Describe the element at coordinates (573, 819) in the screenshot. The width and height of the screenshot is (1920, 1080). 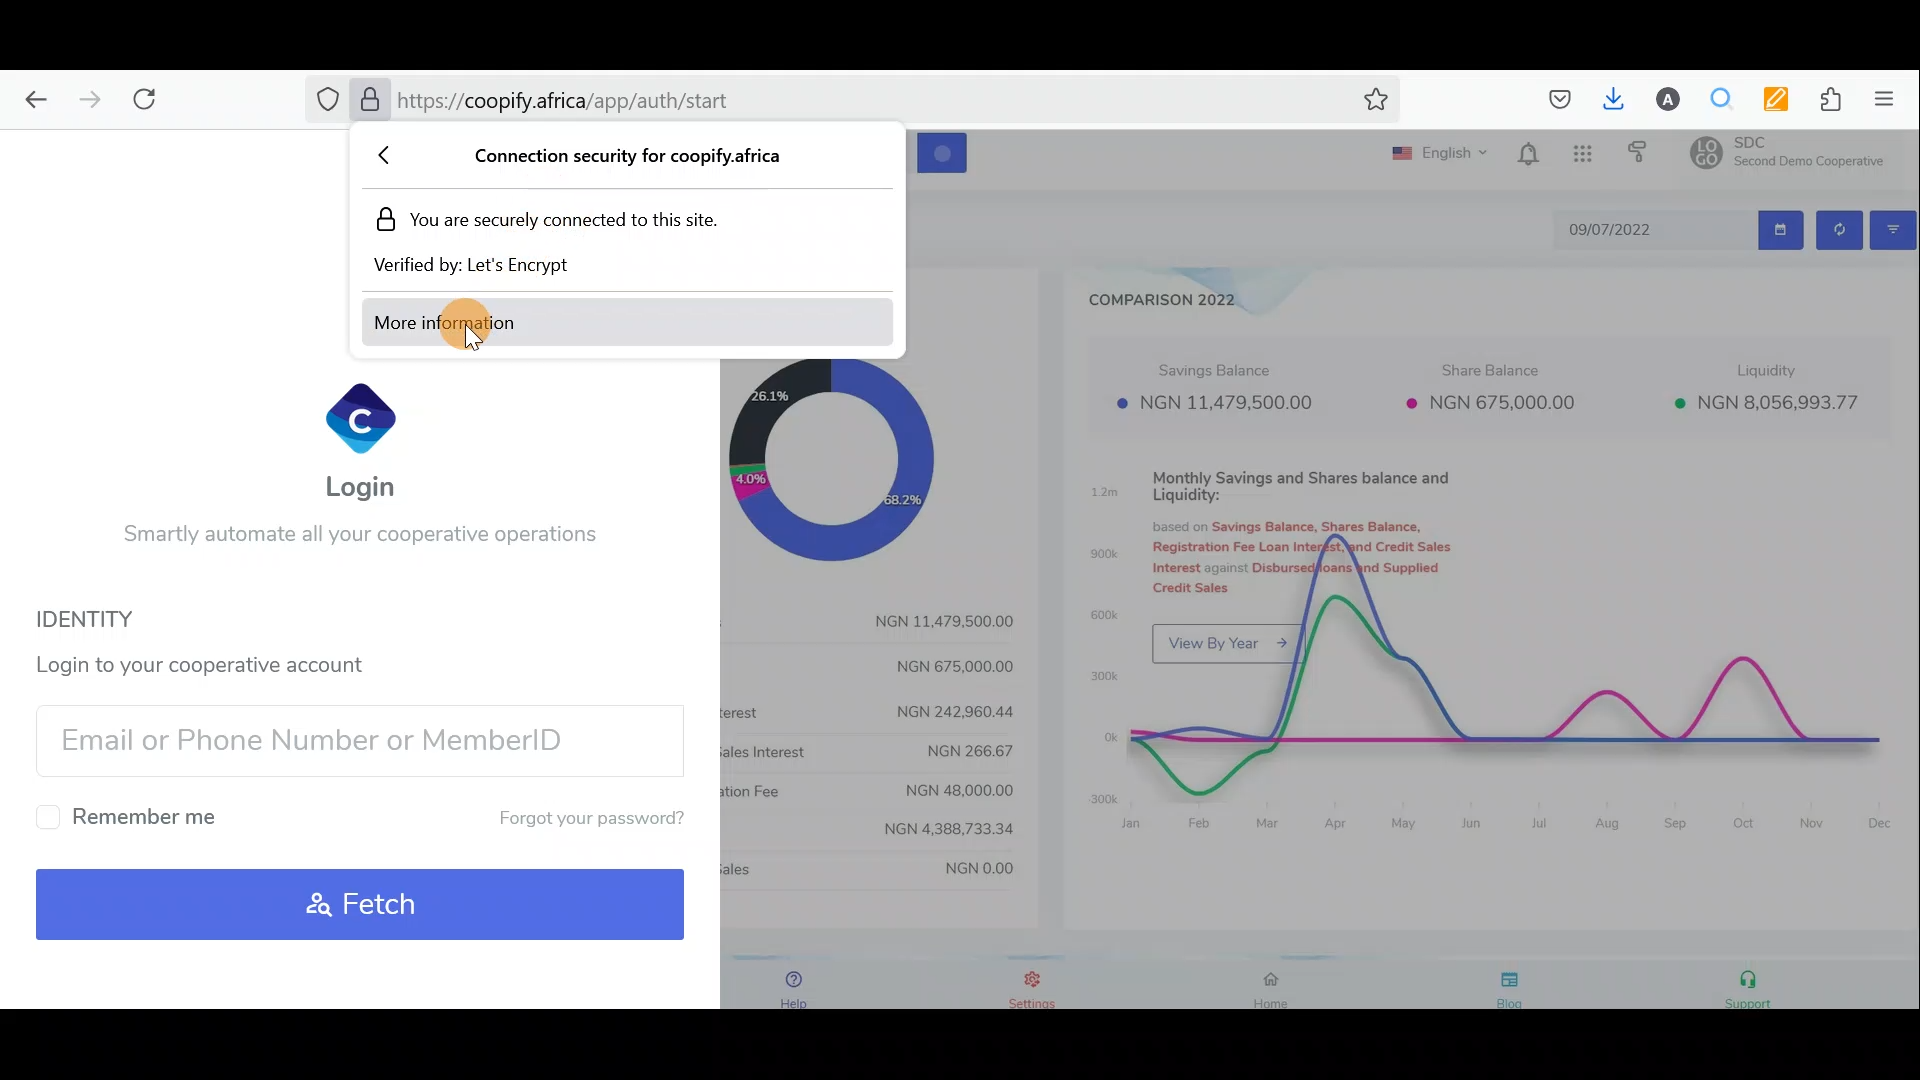
I see `Forgot your password?` at that location.